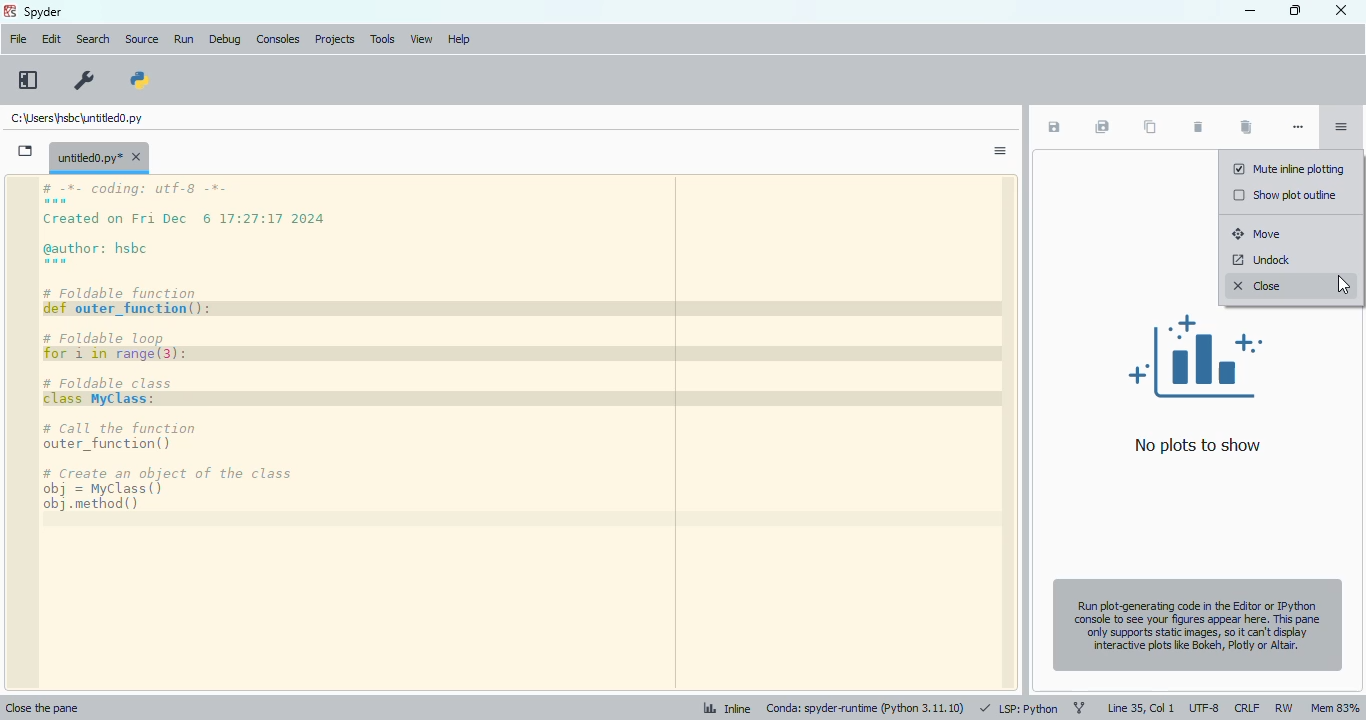 Image resolution: width=1366 pixels, height=720 pixels. What do you see at coordinates (999, 151) in the screenshot?
I see `options` at bounding box center [999, 151].